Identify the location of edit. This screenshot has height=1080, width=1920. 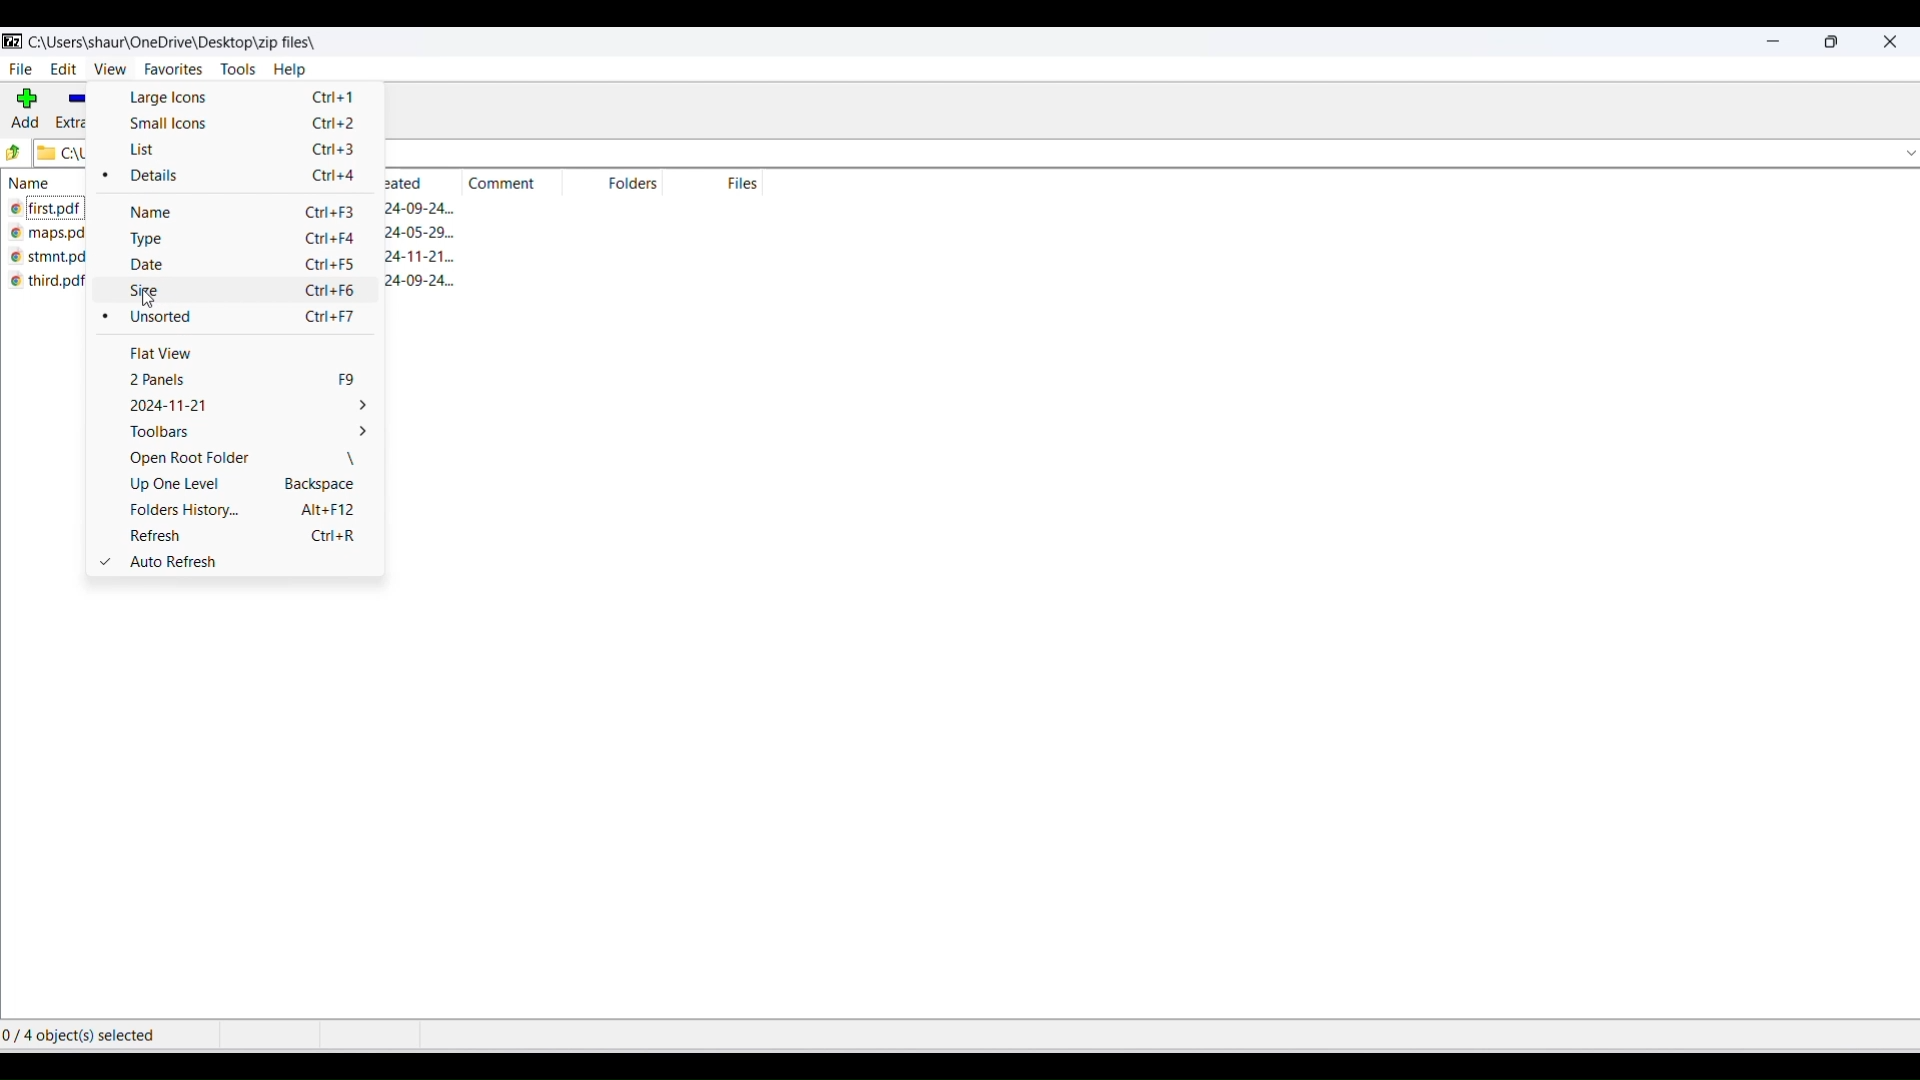
(62, 69).